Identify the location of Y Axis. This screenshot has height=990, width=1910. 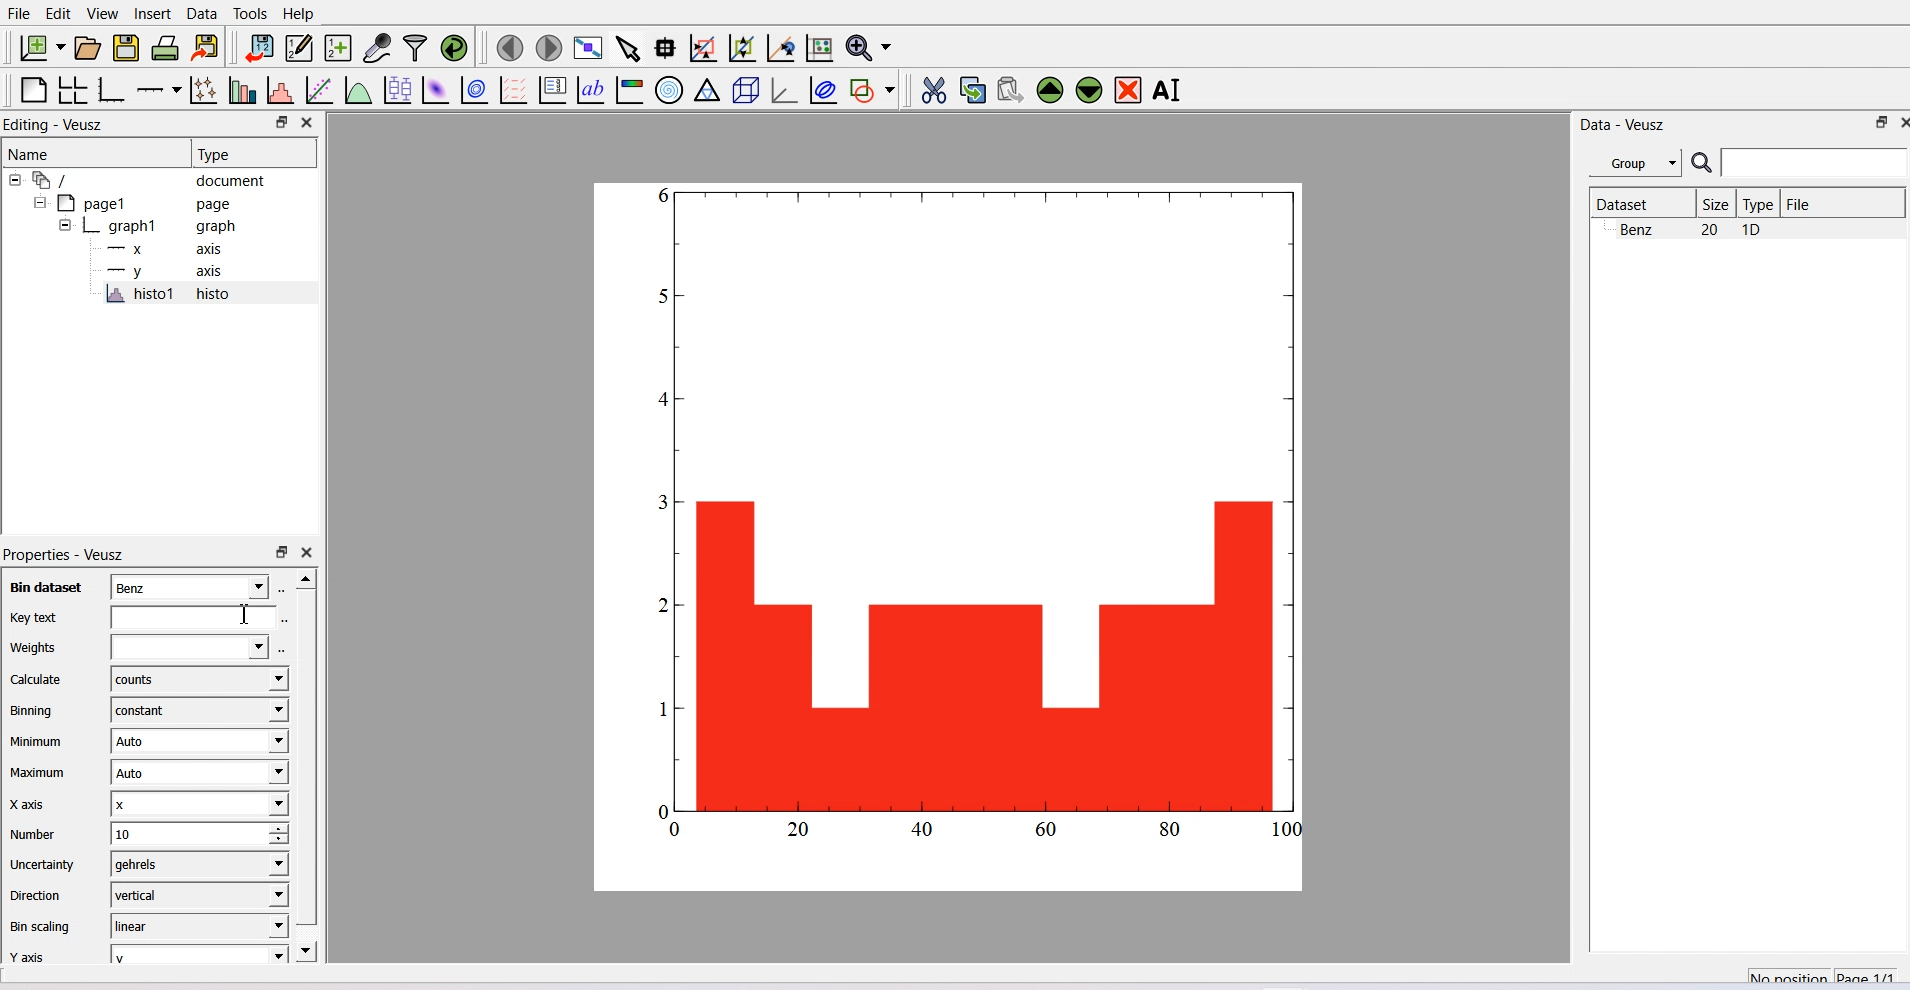
(172, 270).